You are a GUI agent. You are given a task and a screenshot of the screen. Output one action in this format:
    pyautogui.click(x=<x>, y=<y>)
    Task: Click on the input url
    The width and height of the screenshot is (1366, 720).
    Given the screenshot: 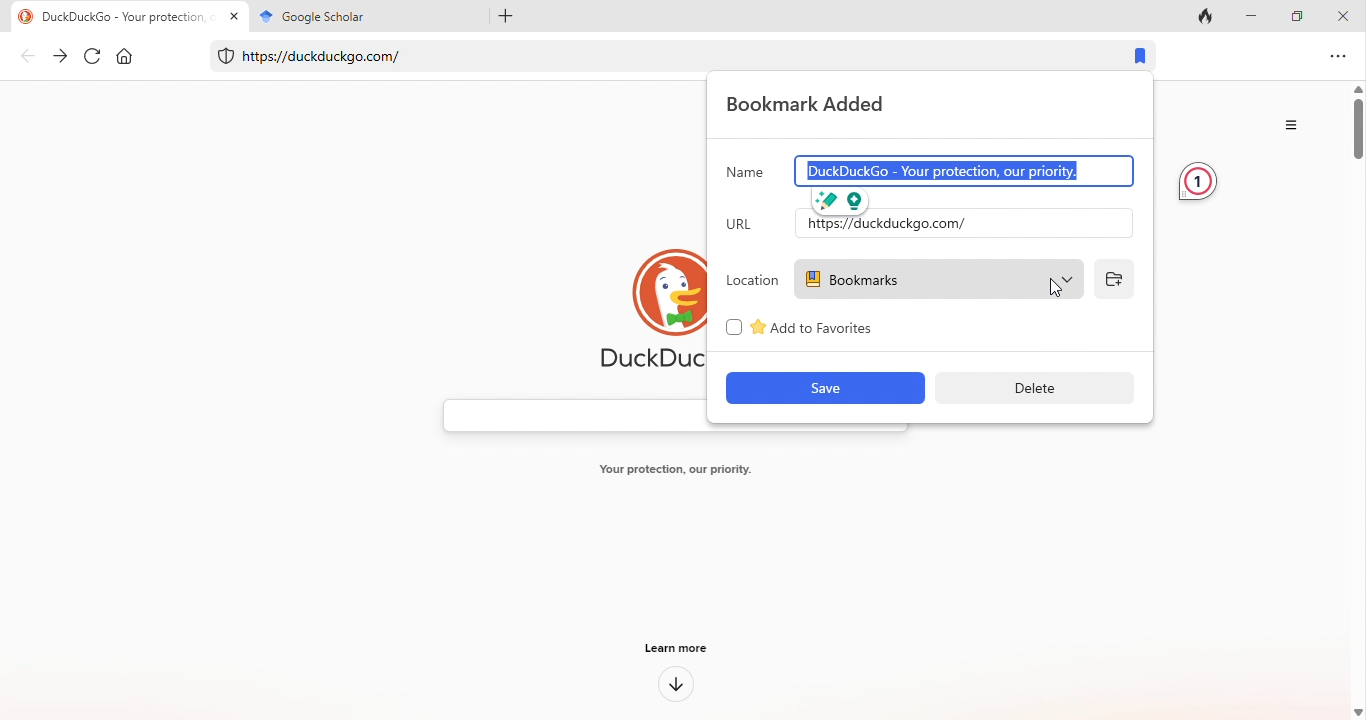 What is the action you would take?
    pyautogui.click(x=960, y=223)
    